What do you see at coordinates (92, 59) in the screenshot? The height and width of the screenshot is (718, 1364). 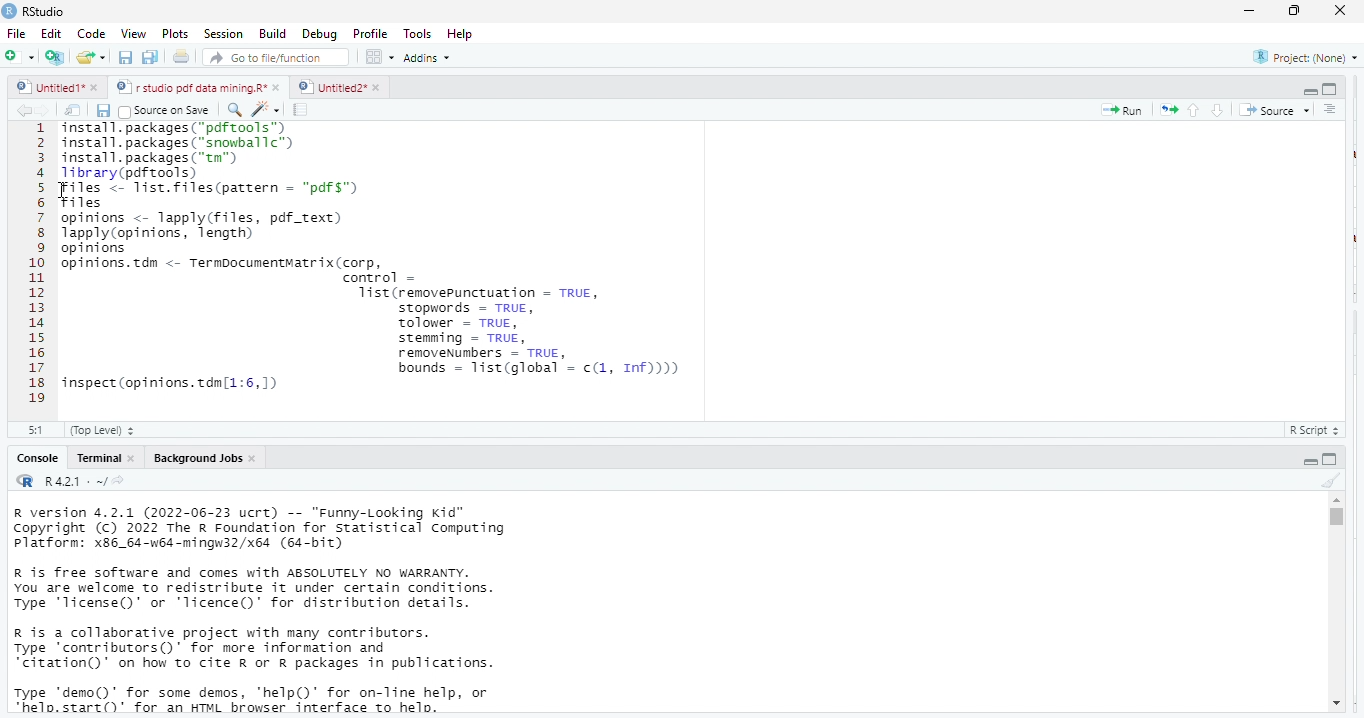 I see `open an existing file` at bounding box center [92, 59].